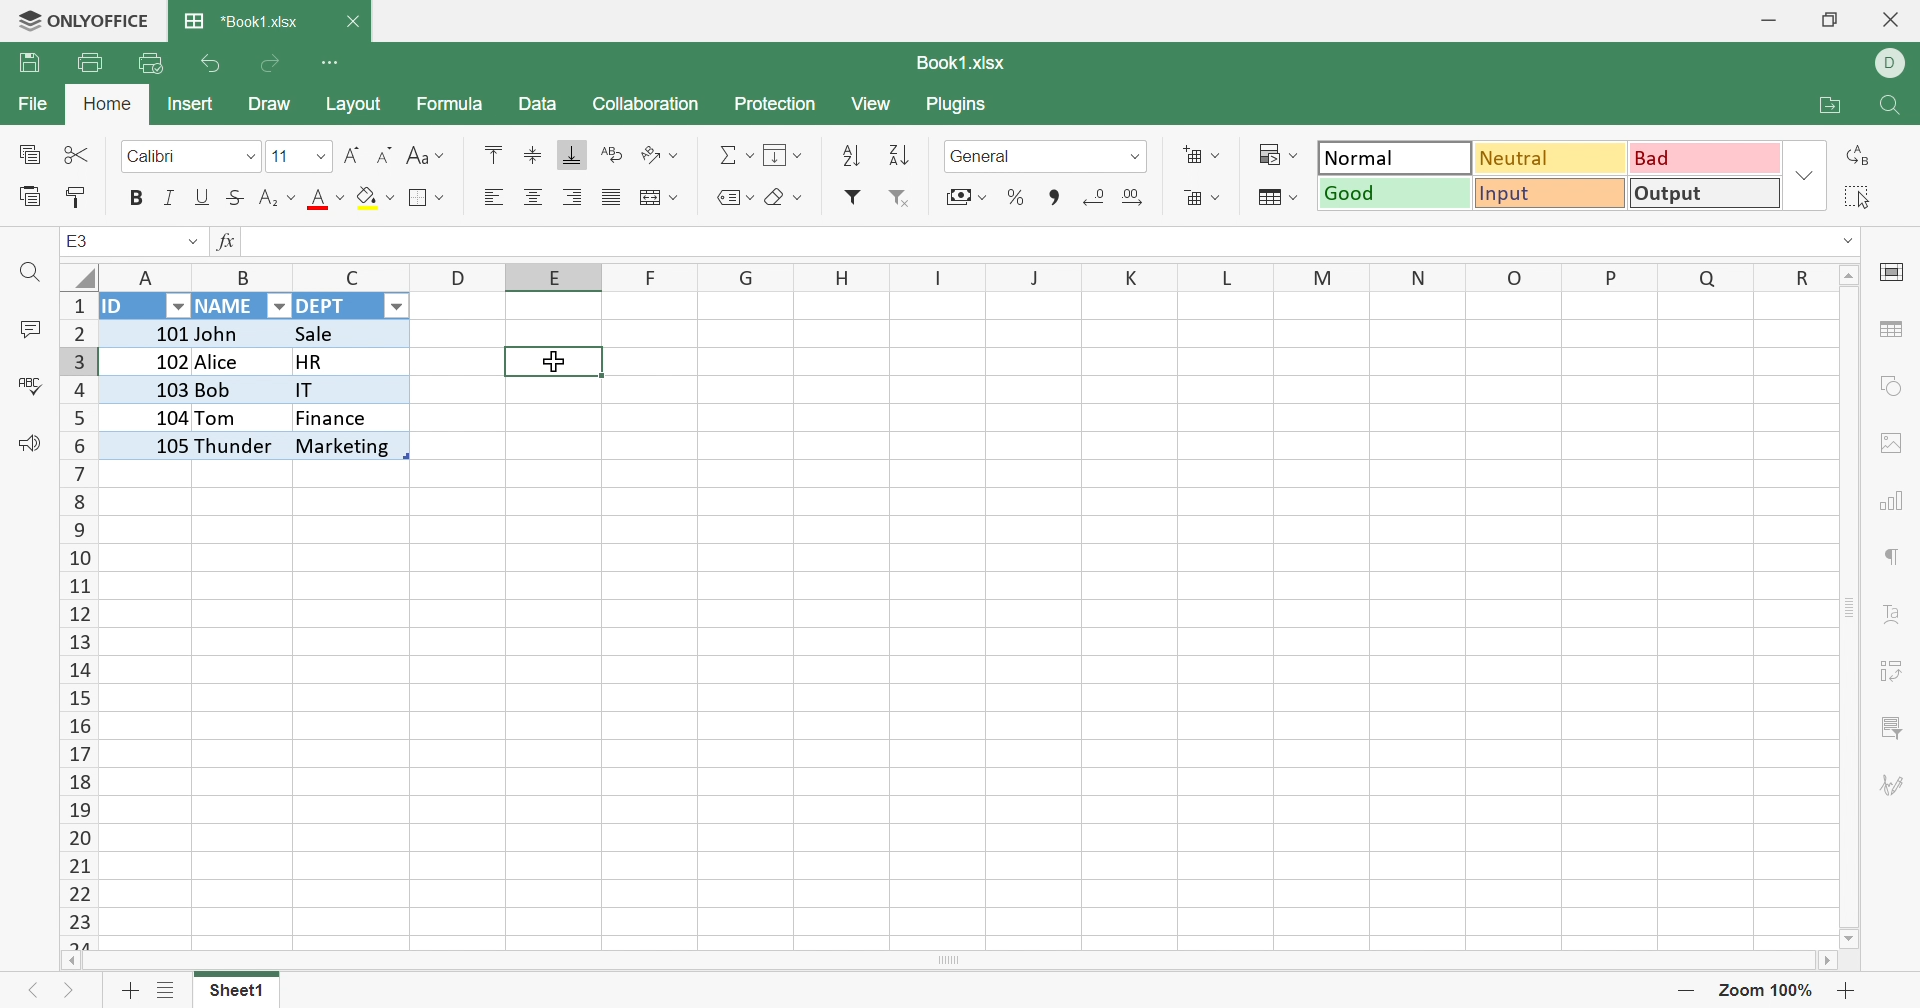  I want to click on View, so click(874, 106).